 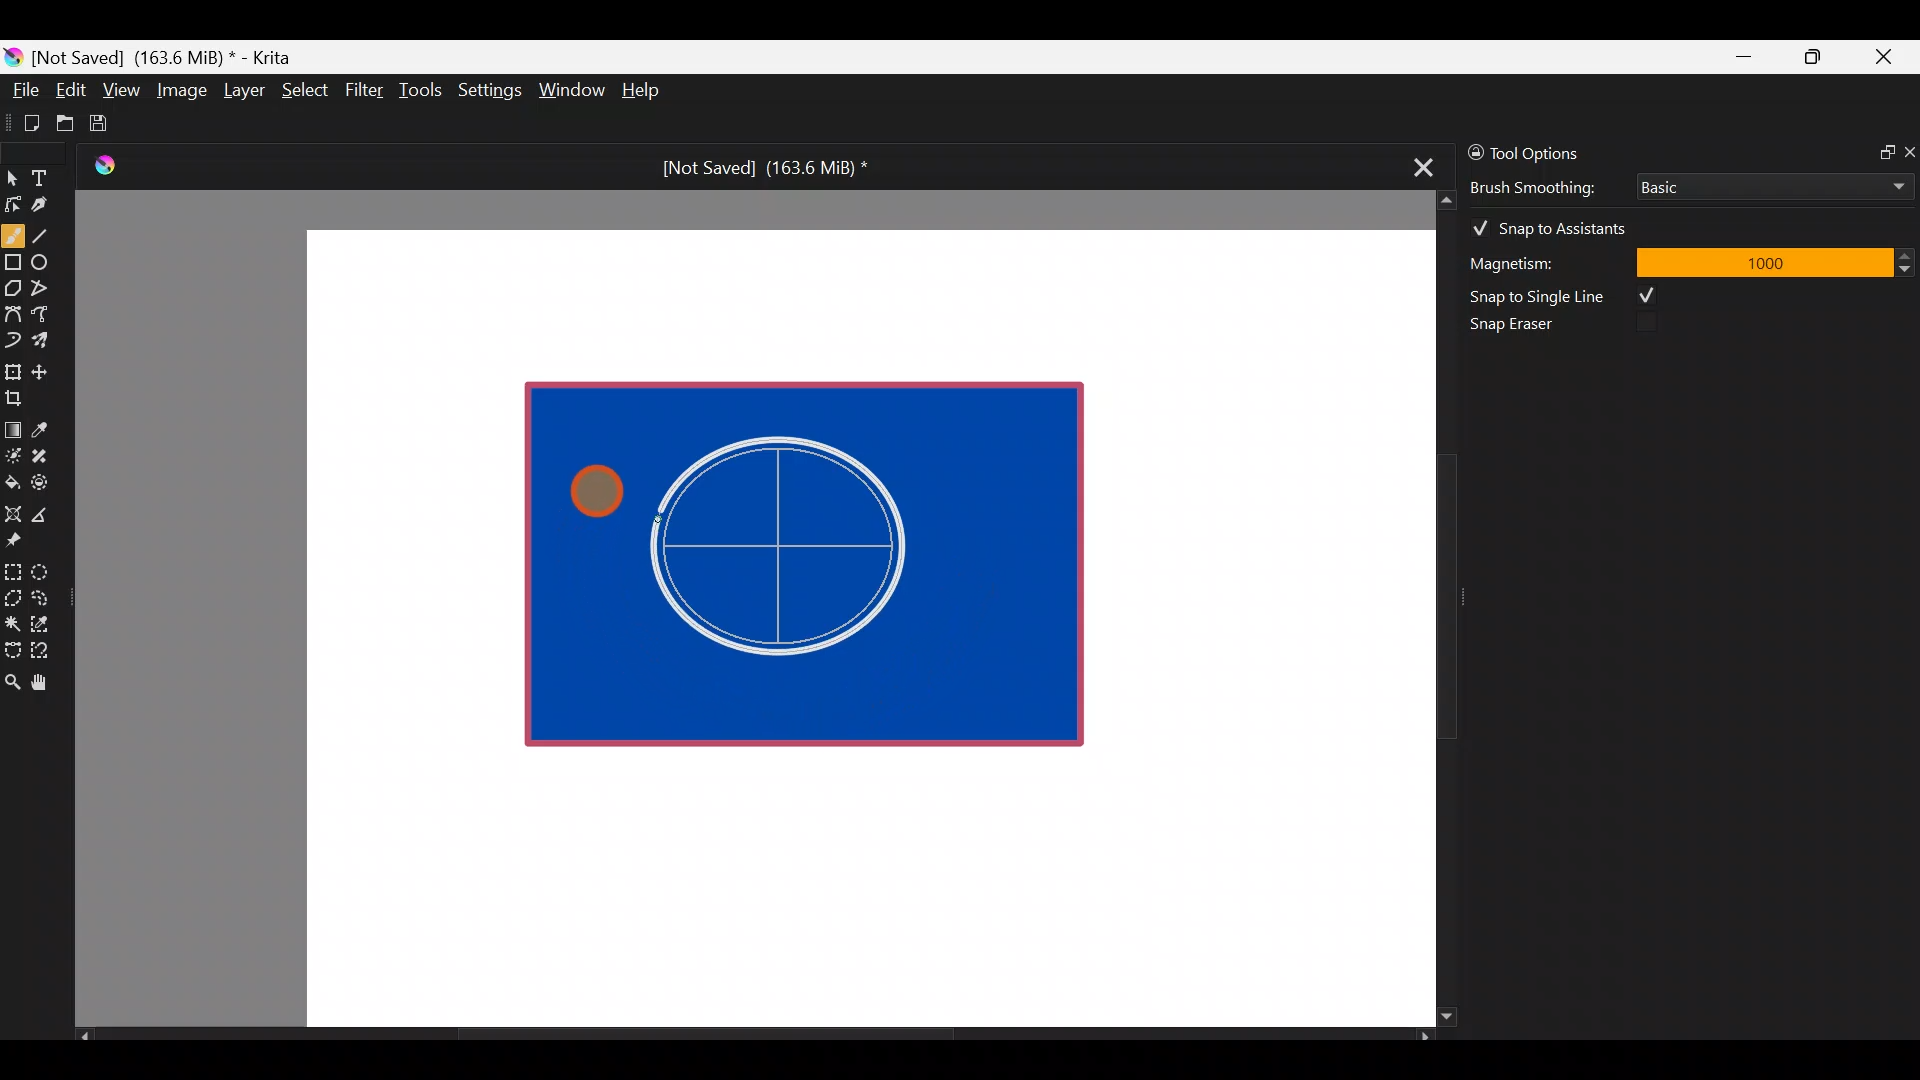 I want to click on Draw a gradient, so click(x=12, y=424).